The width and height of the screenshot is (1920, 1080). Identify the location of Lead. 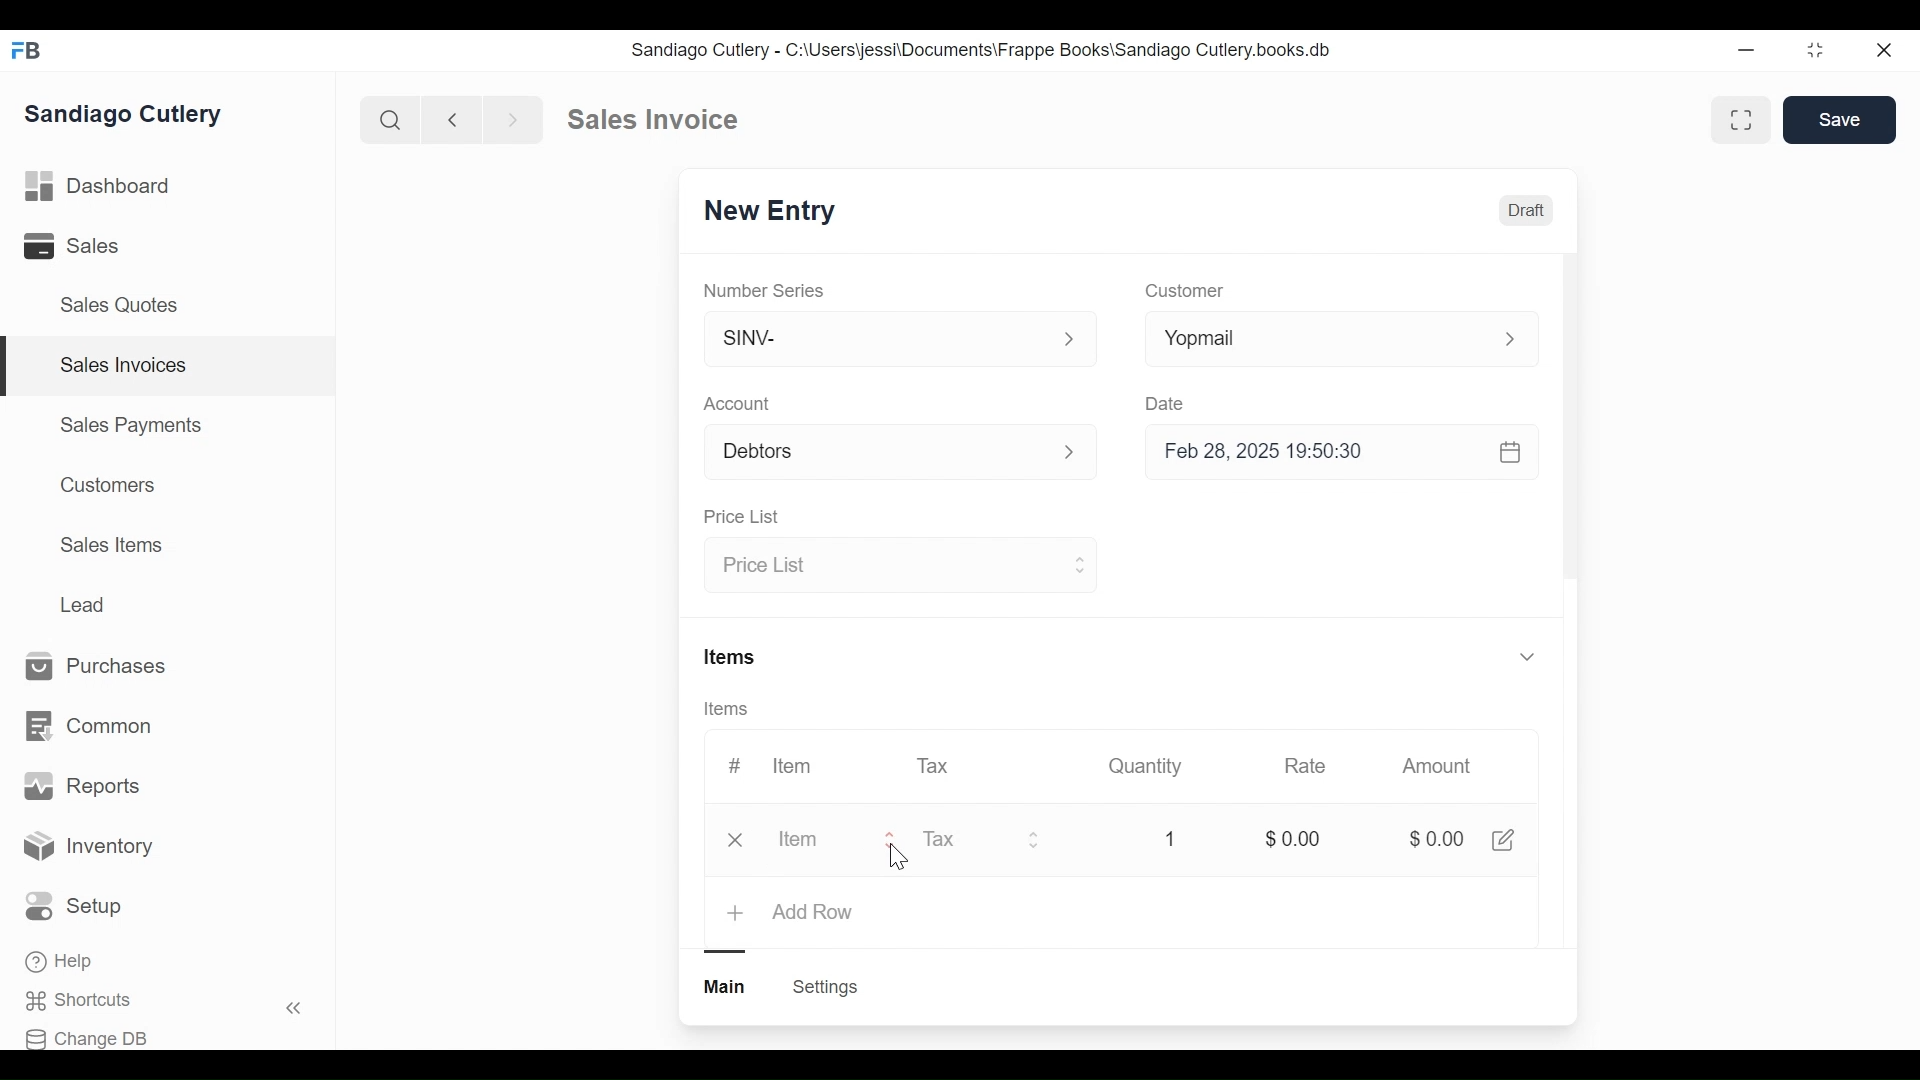
(85, 603).